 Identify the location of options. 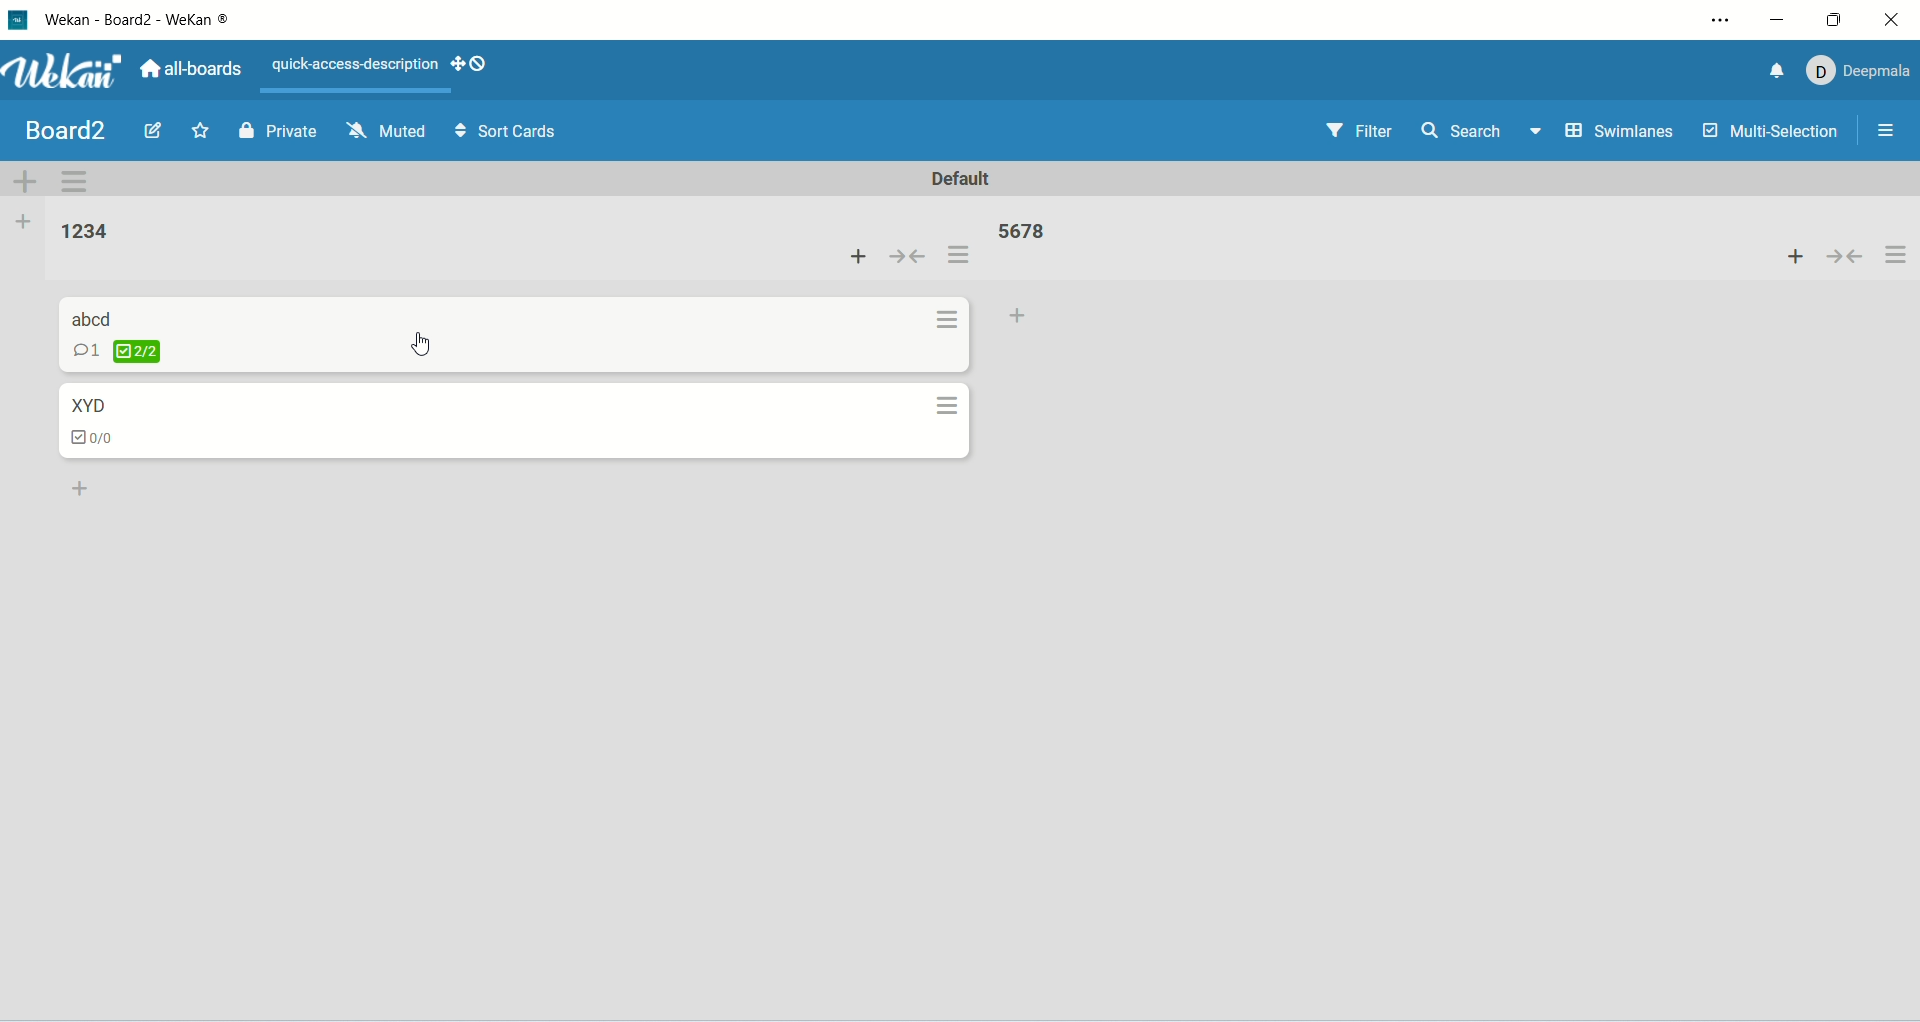
(1899, 256).